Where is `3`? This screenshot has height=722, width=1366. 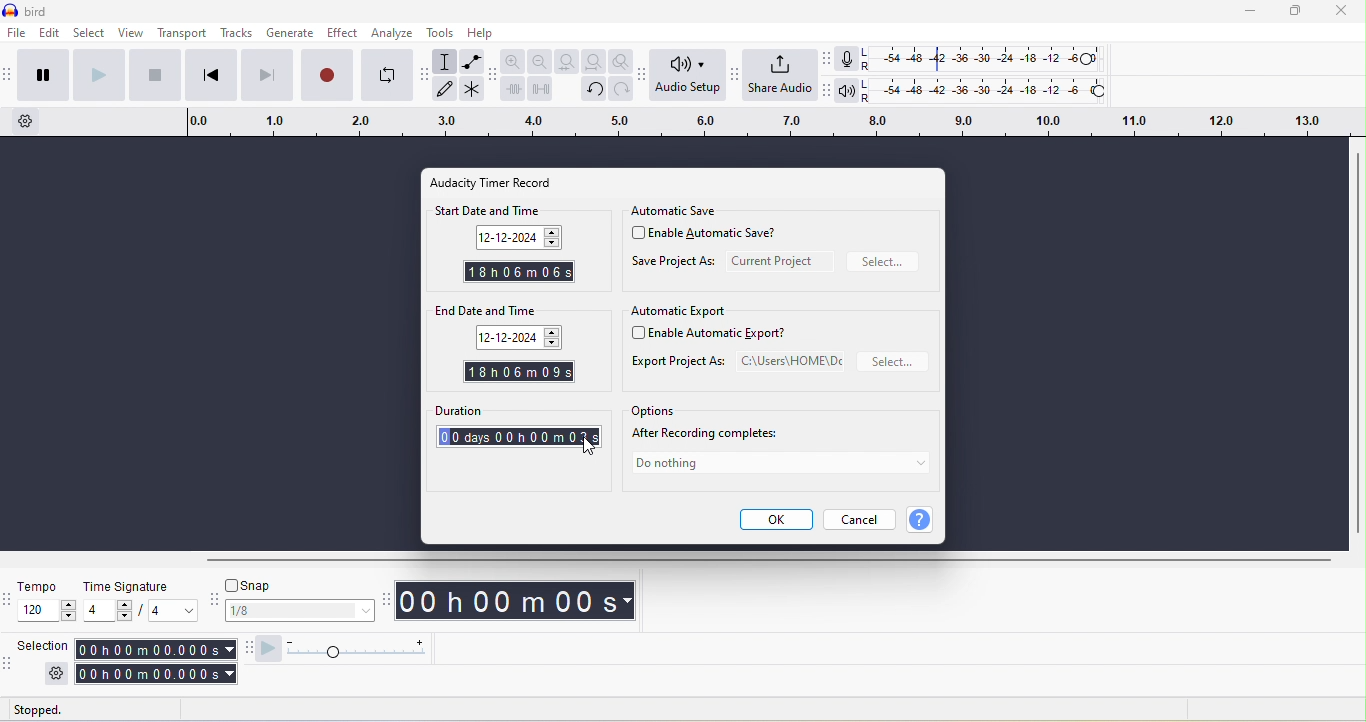 3 is located at coordinates (586, 439).